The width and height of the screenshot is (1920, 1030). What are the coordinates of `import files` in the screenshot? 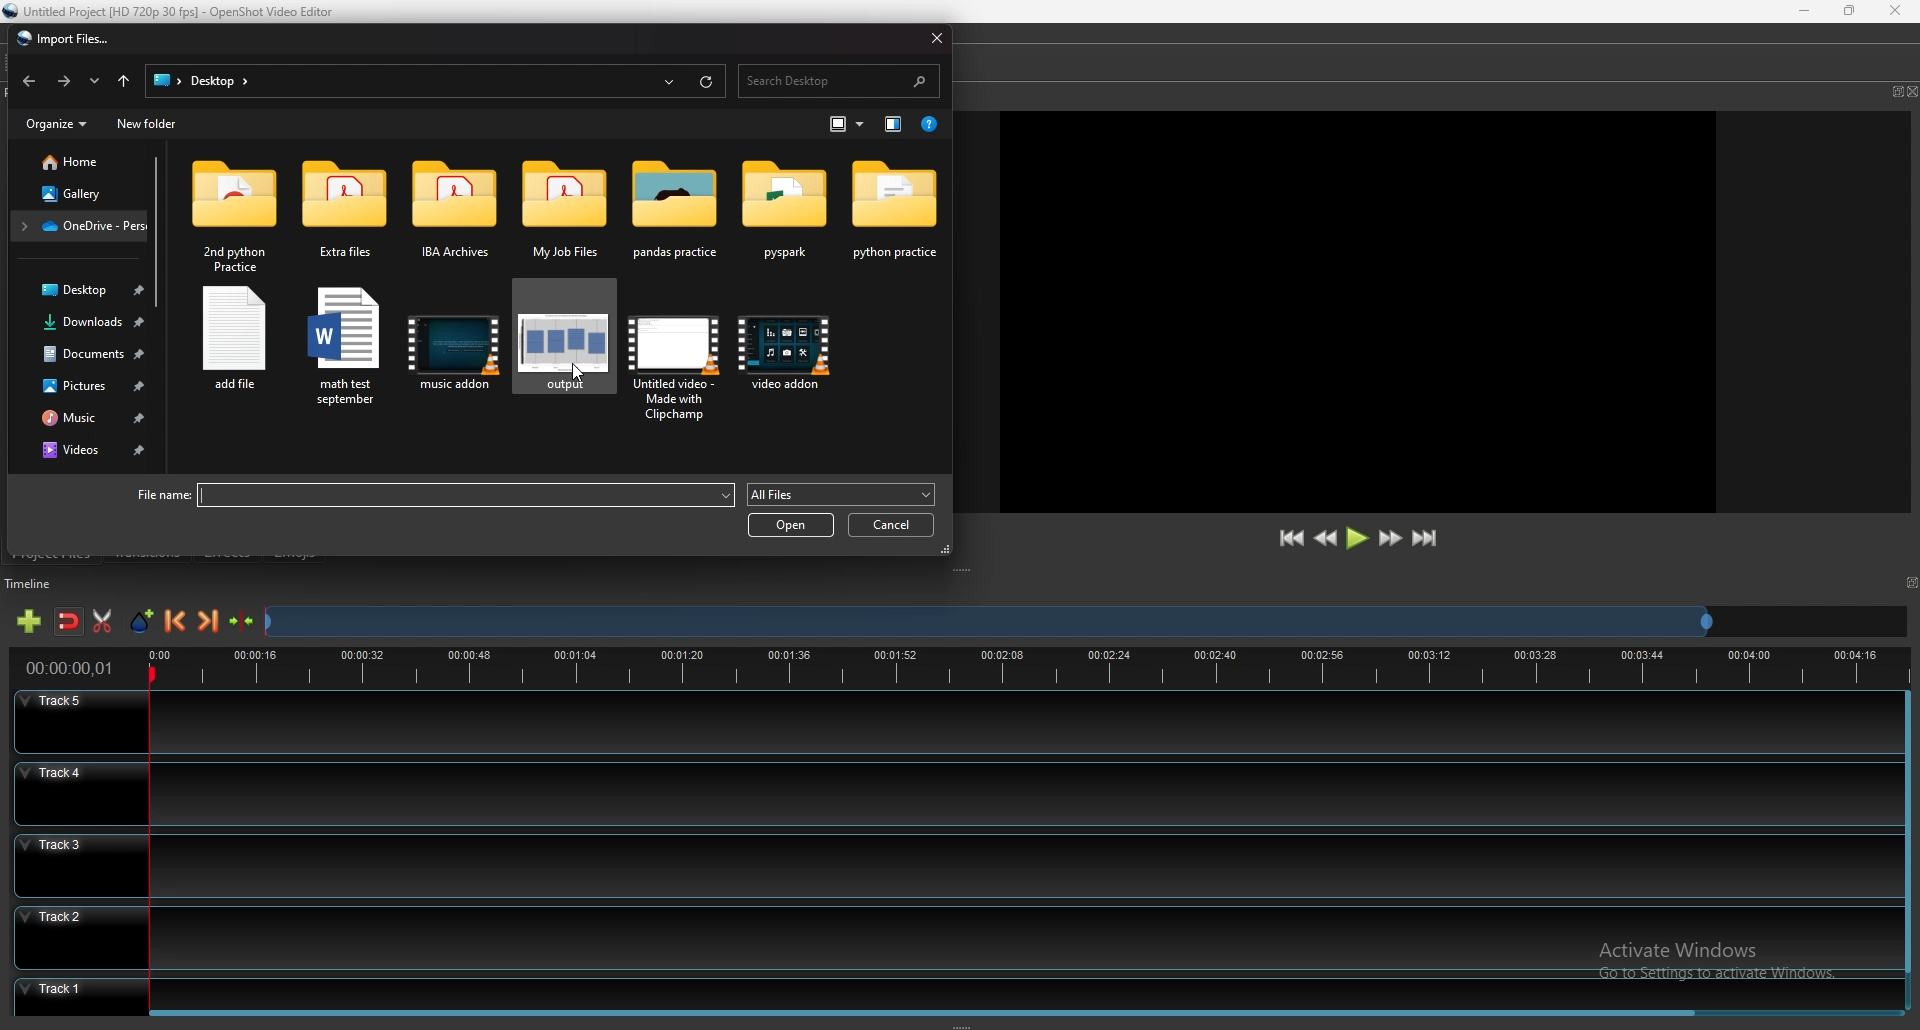 It's located at (62, 38).